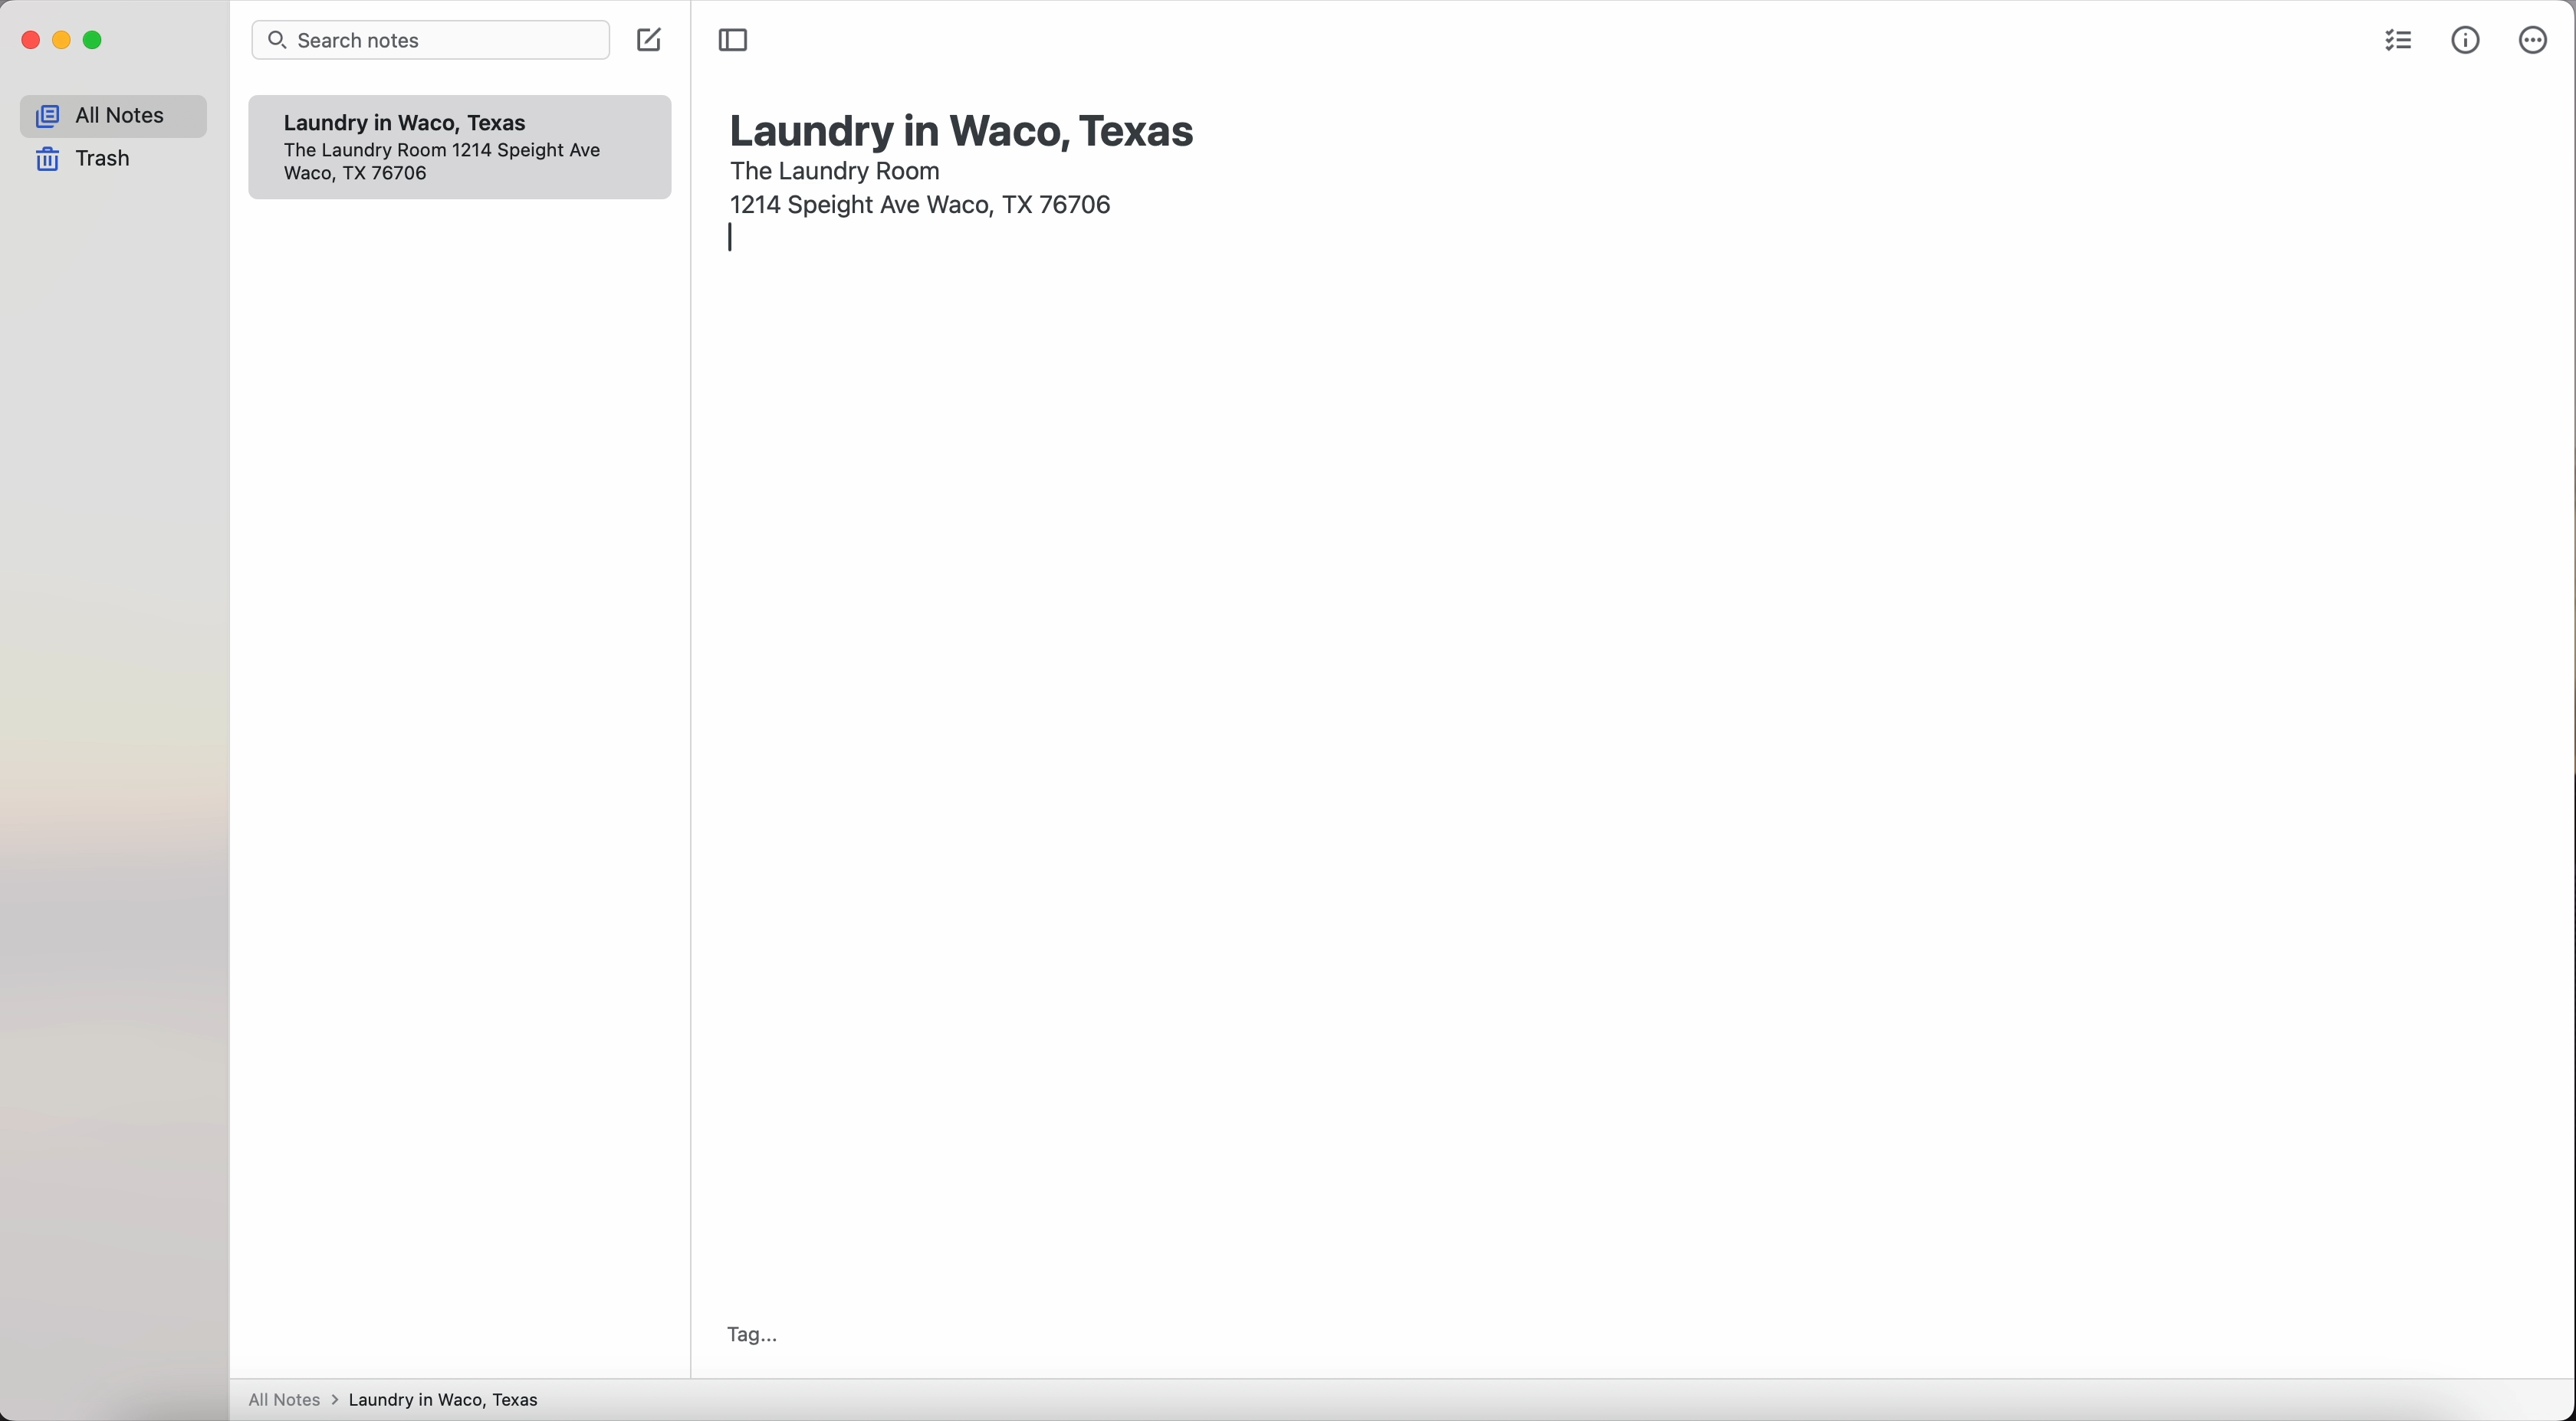  Describe the element at coordinates (419, 123) in the screenshot. I see `Laundry in Waco, Texas` at that location.